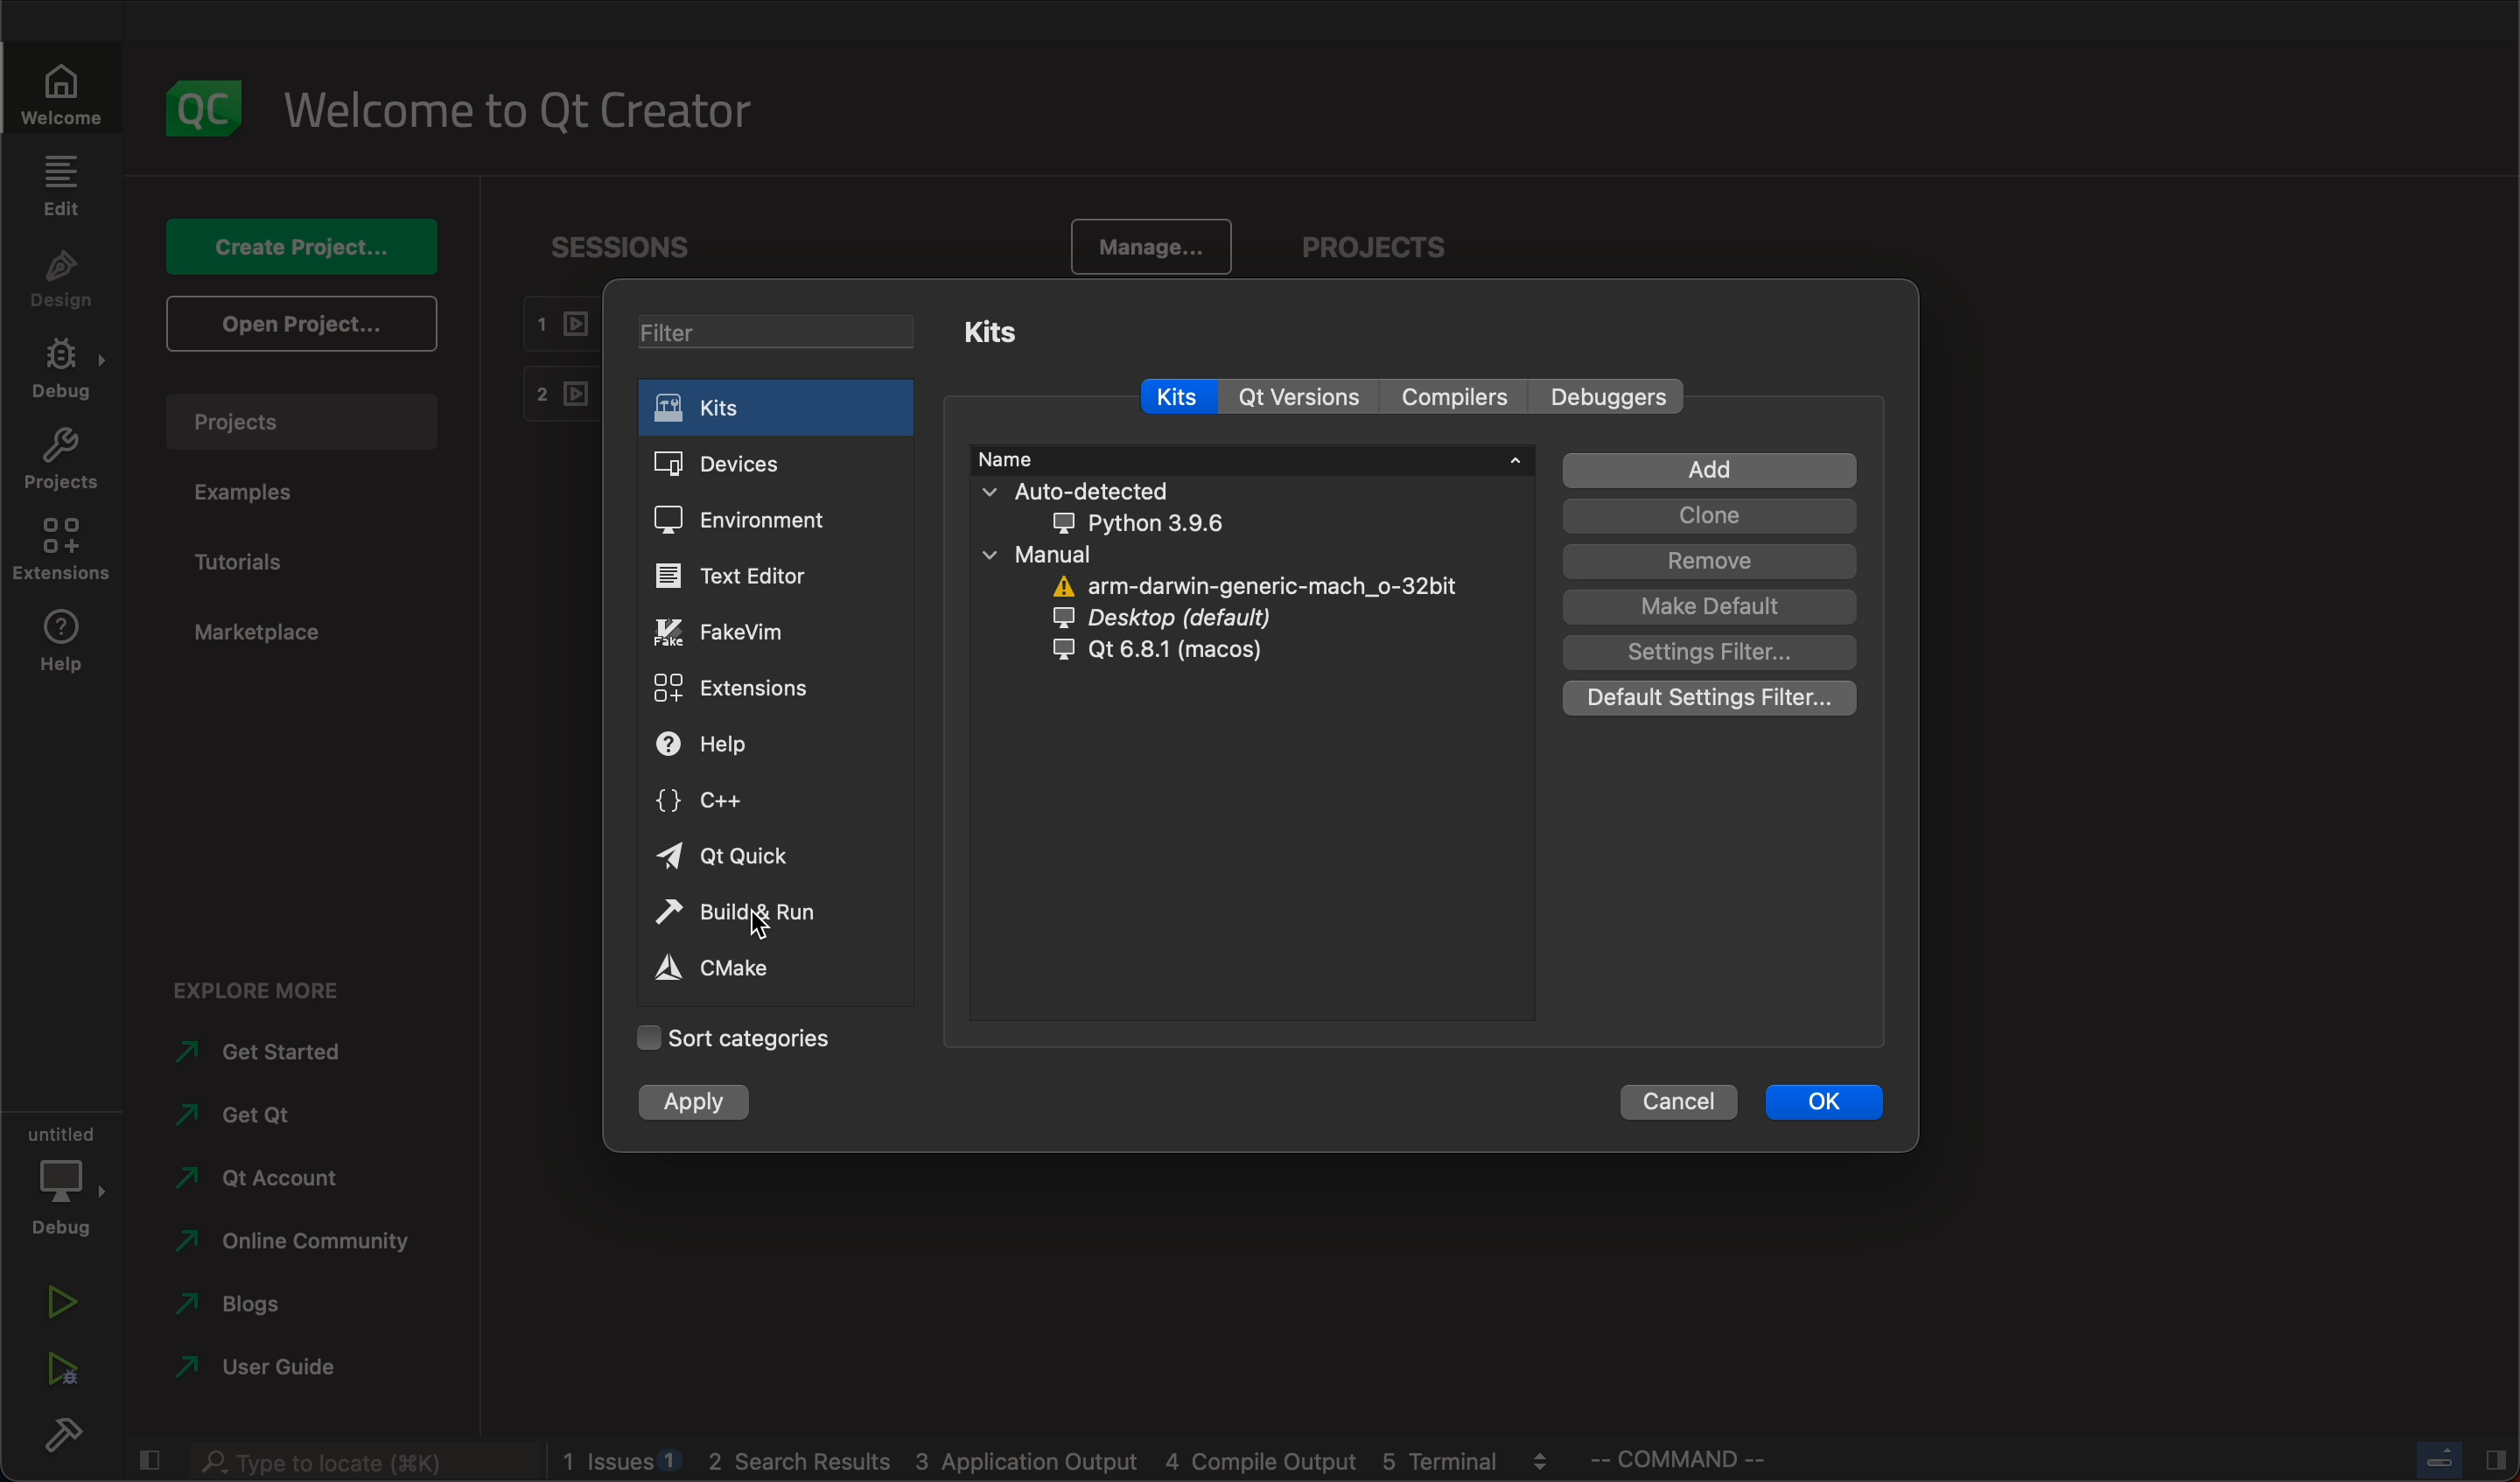 The image size is (2520, 1482). Describe the element at coordinates (275, 1178) in the screenshot. I see `account` at that location.